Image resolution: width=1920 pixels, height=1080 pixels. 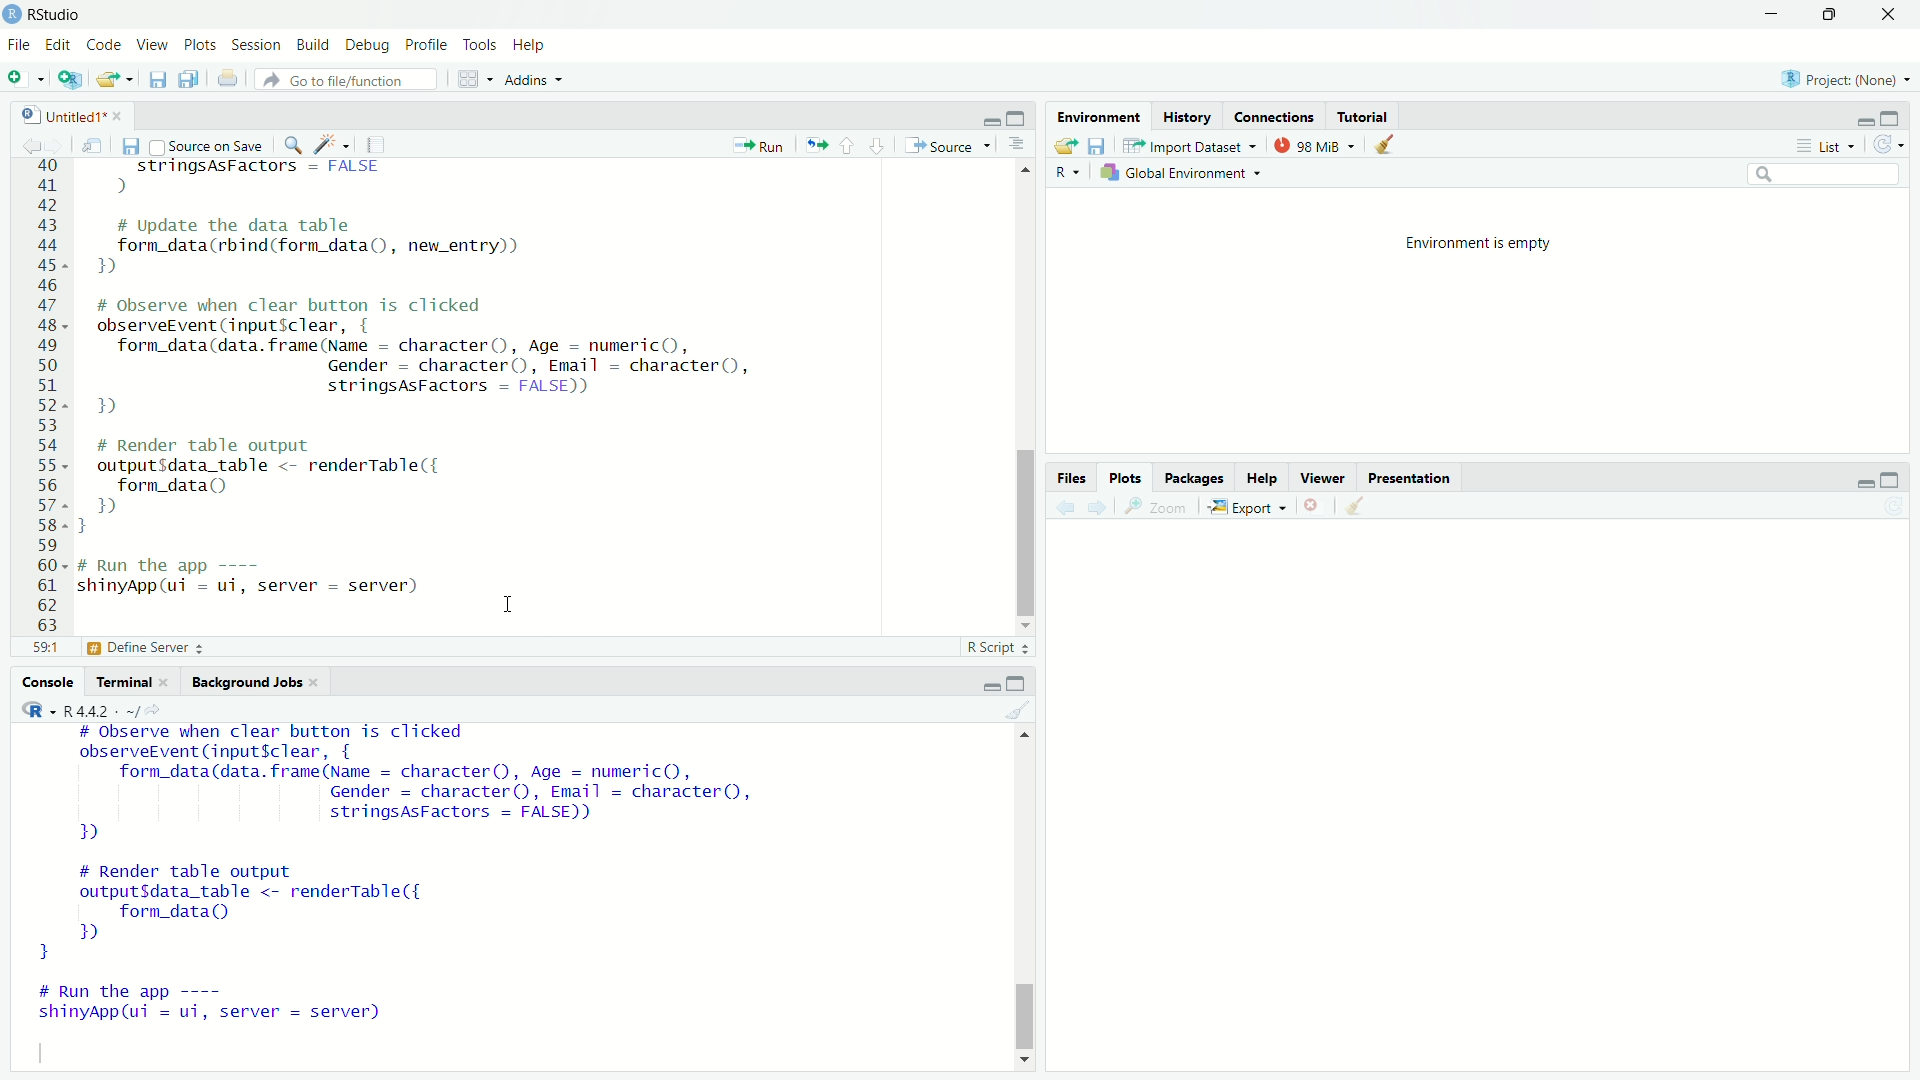 I want to click on print the current file, so click(x=226, y=79).